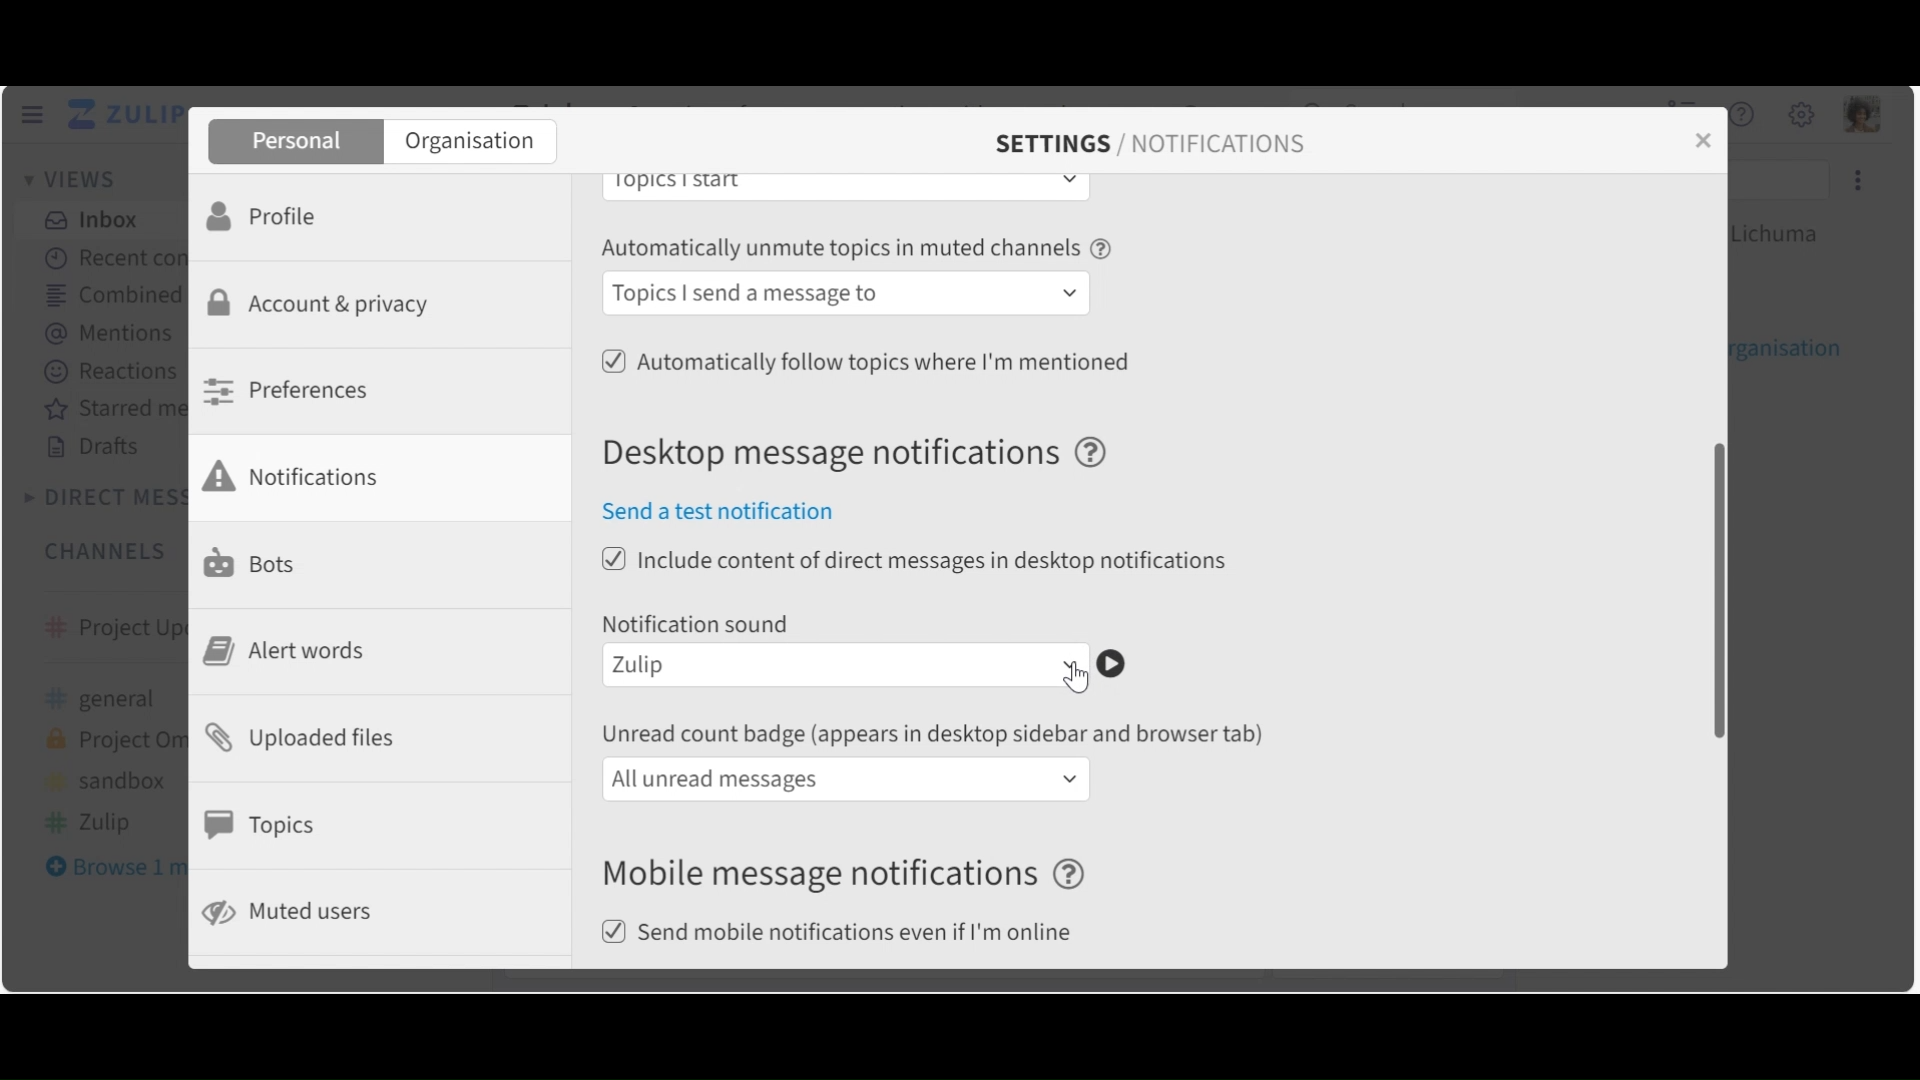 Image resolution: width=1920 pixels, height=1080 pixels. I want to click on Notification sound, so click(699, 623).